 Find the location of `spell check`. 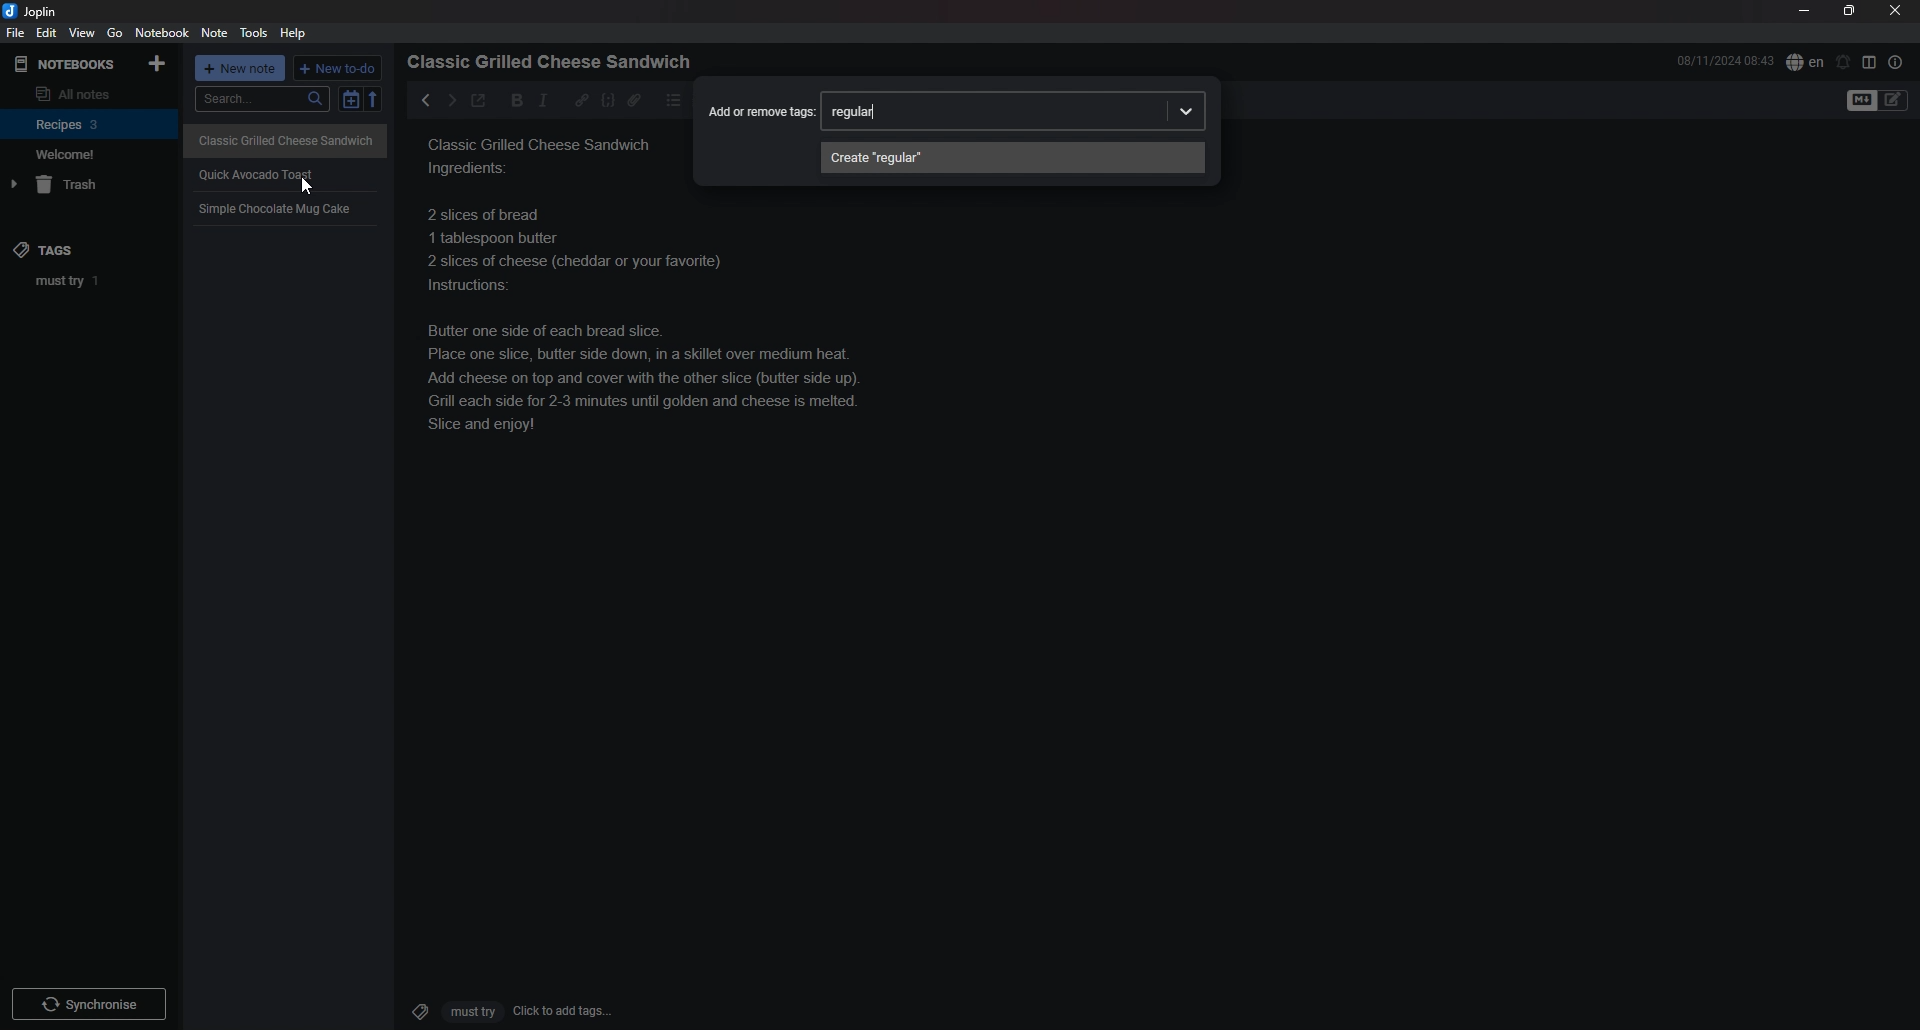

spell check is located at coordinates (1805, 61).